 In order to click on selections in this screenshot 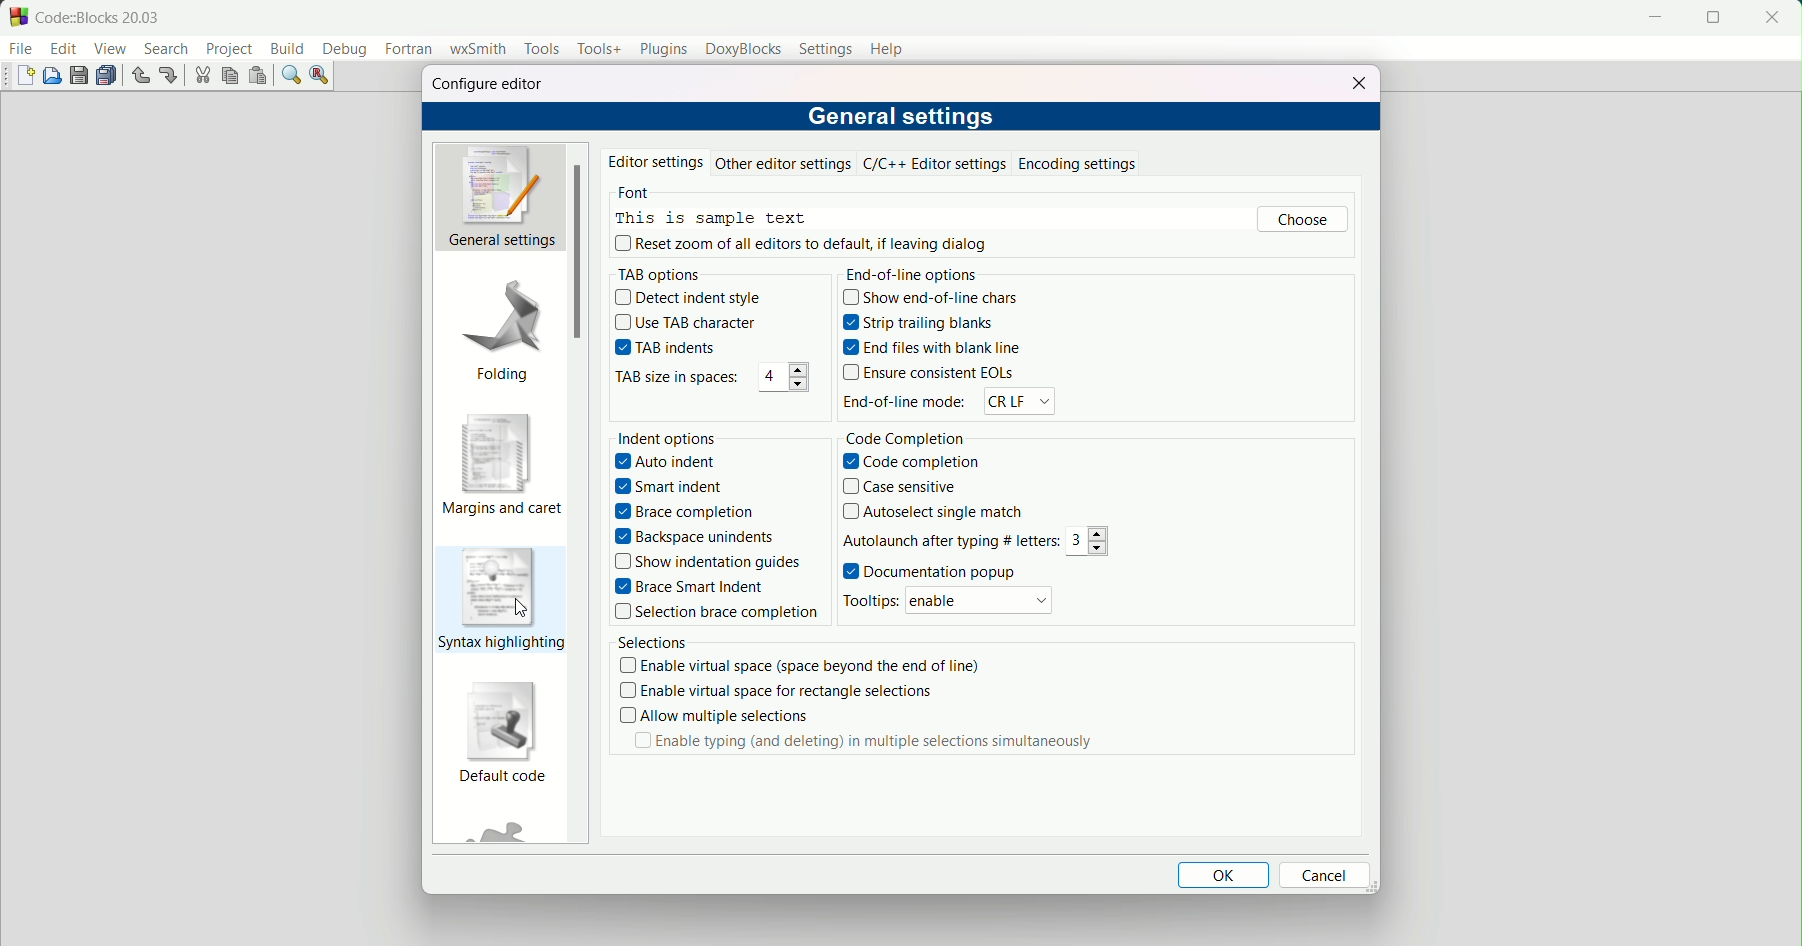, I will do `click(650, 642)`.